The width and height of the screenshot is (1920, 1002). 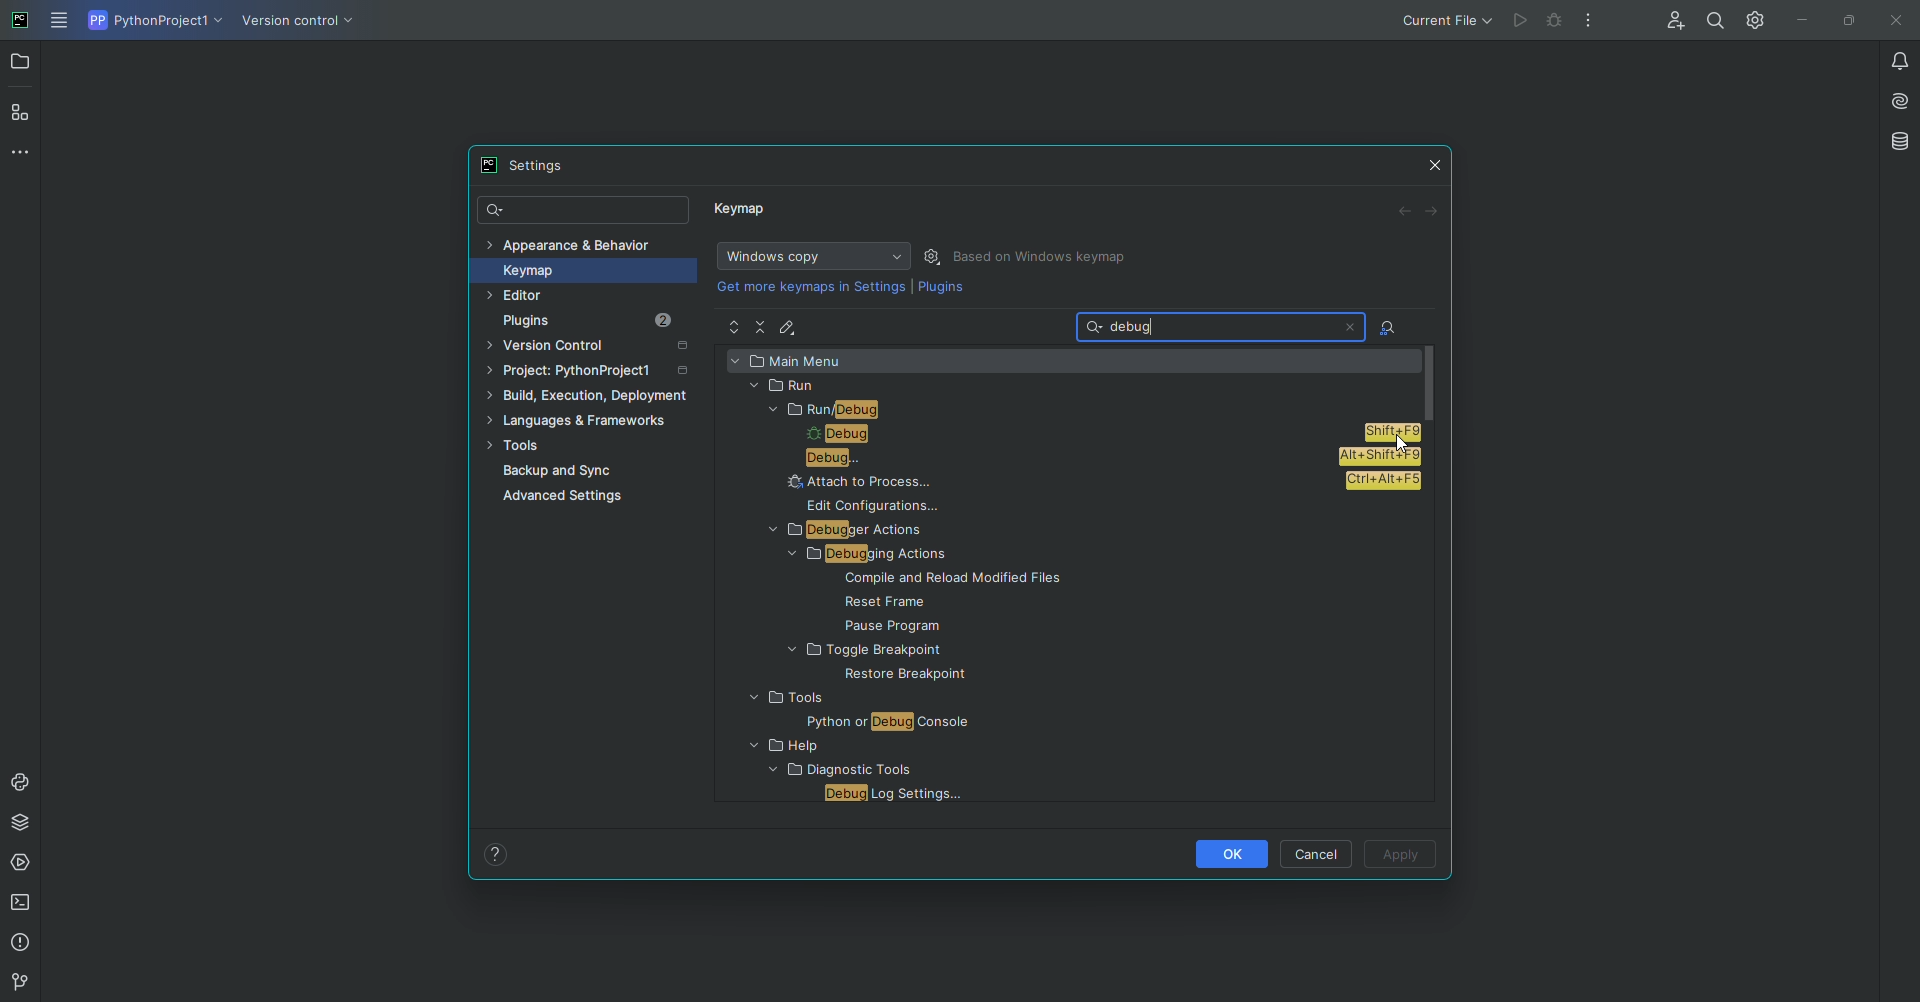 I want to click on Search: debug, so click(x=1223, y=326).